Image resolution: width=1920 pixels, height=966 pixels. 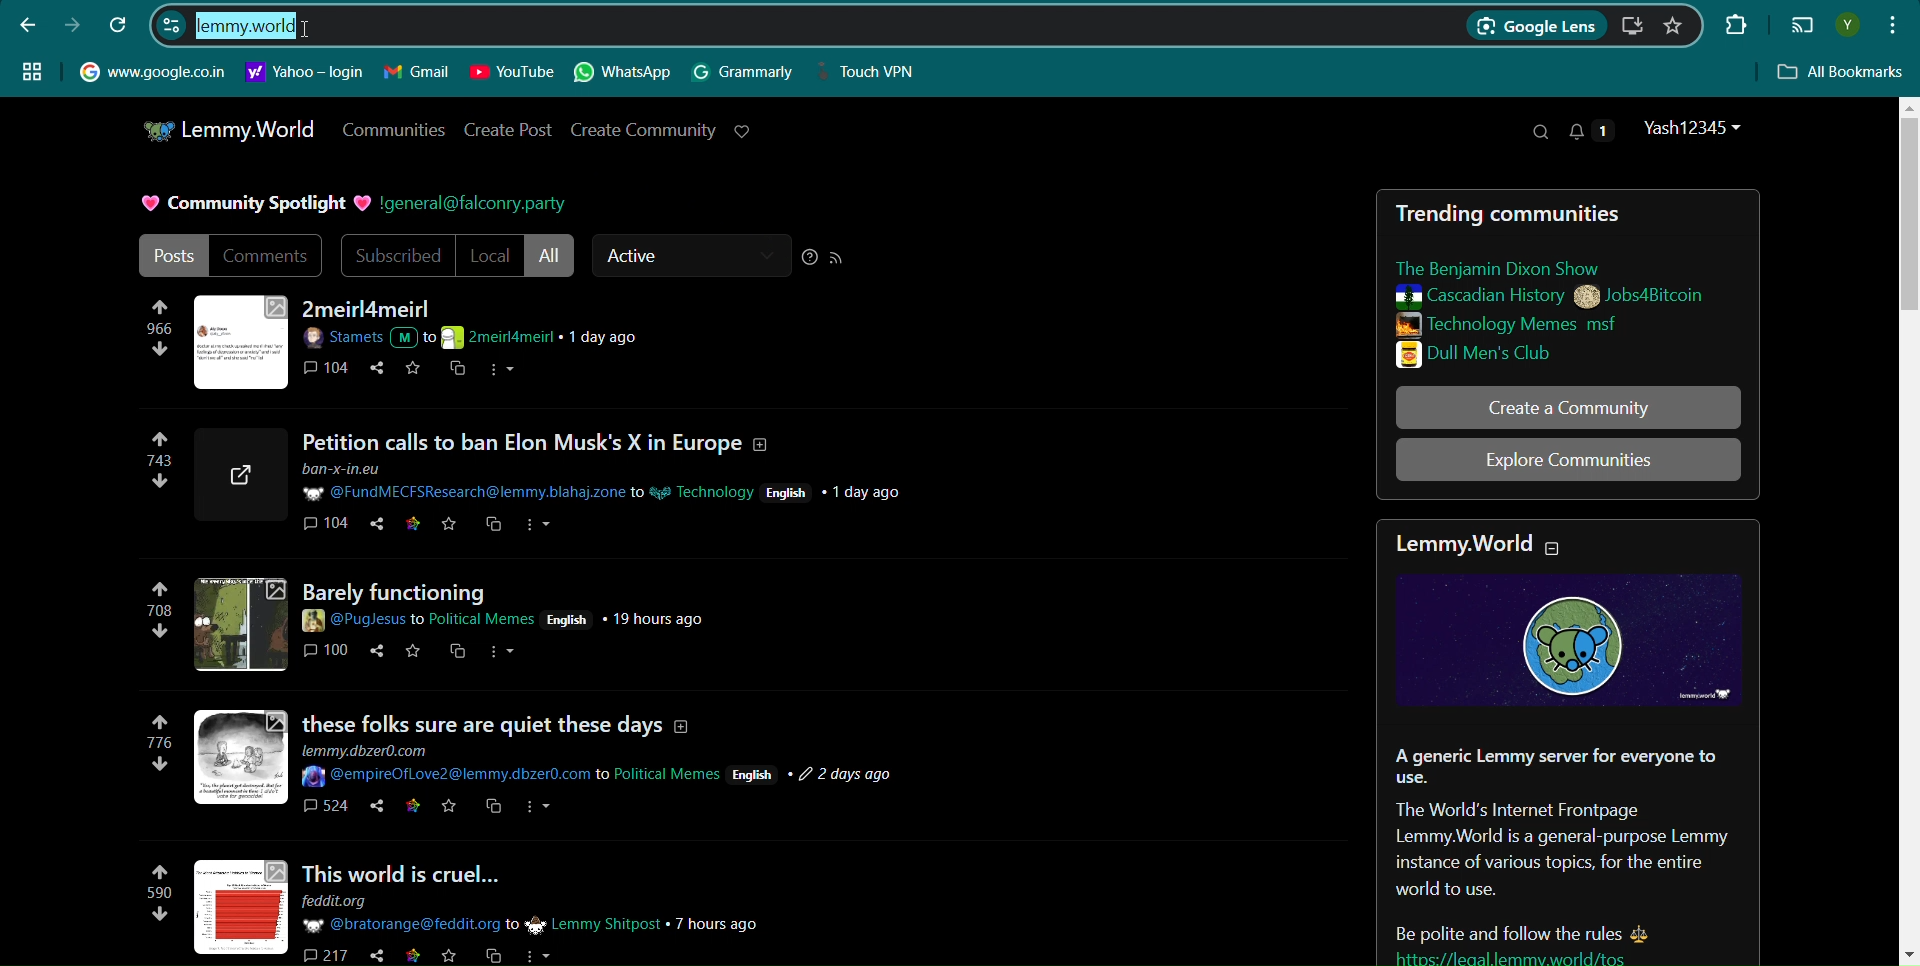 I want to click on share, so click(x=370, y=810).